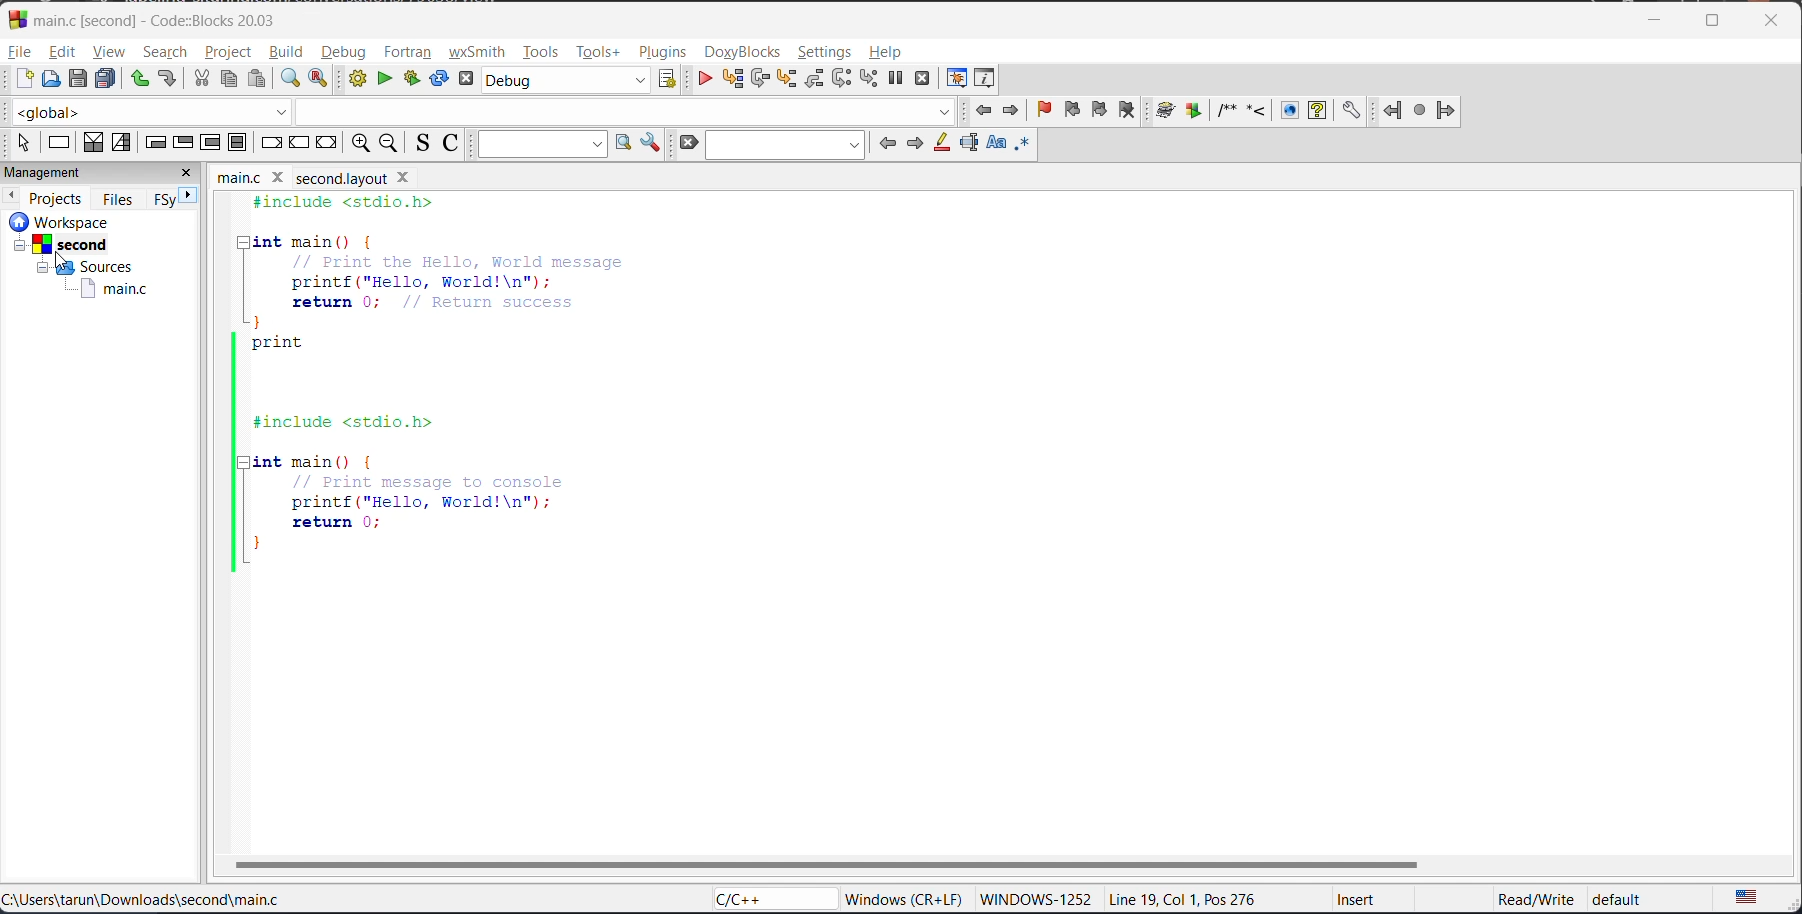 The image size is (1802, 914). Describe the element at coordinates (481, 53) in the screenshot. I see `wxsmith` at that location.